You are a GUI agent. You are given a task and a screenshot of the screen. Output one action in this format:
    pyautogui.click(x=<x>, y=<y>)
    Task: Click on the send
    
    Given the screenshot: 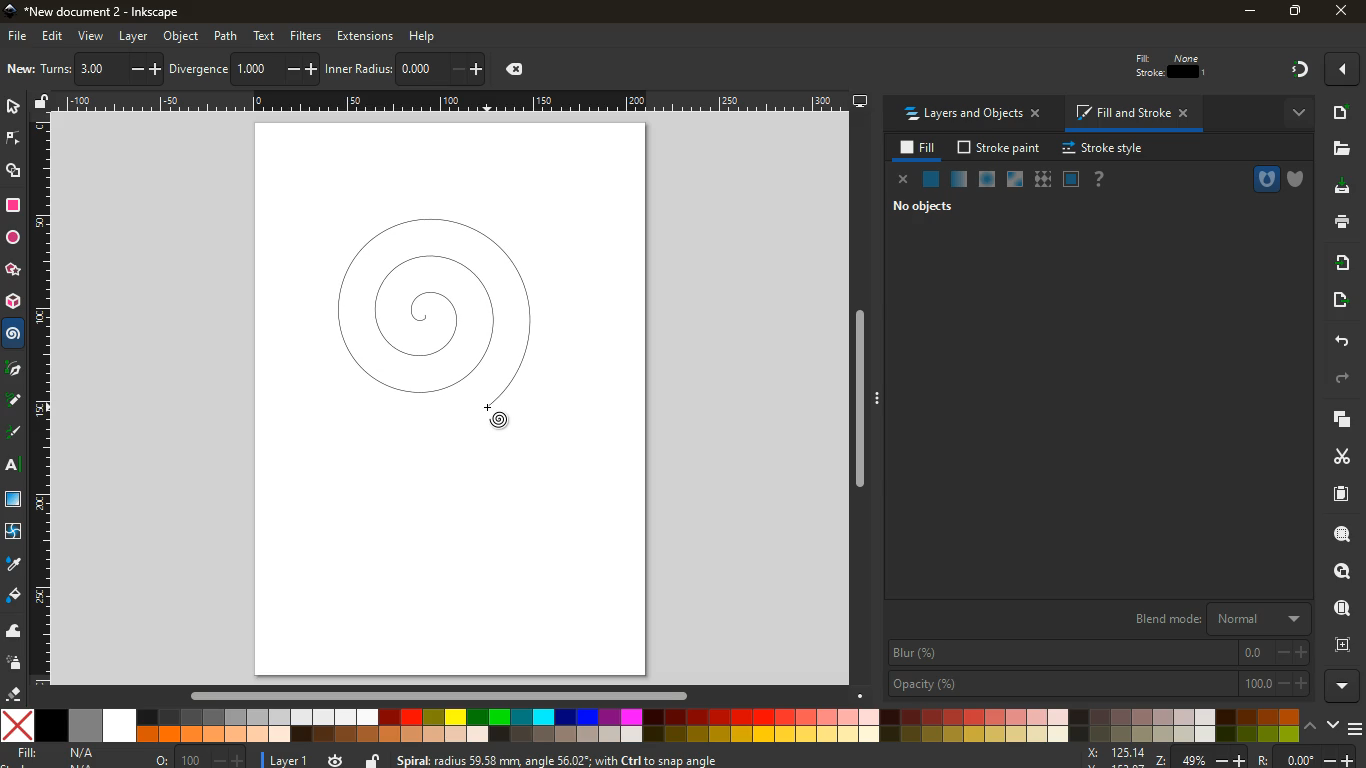 What is the action you would take?
    pyautogui.click(x=1340, y=299)
    